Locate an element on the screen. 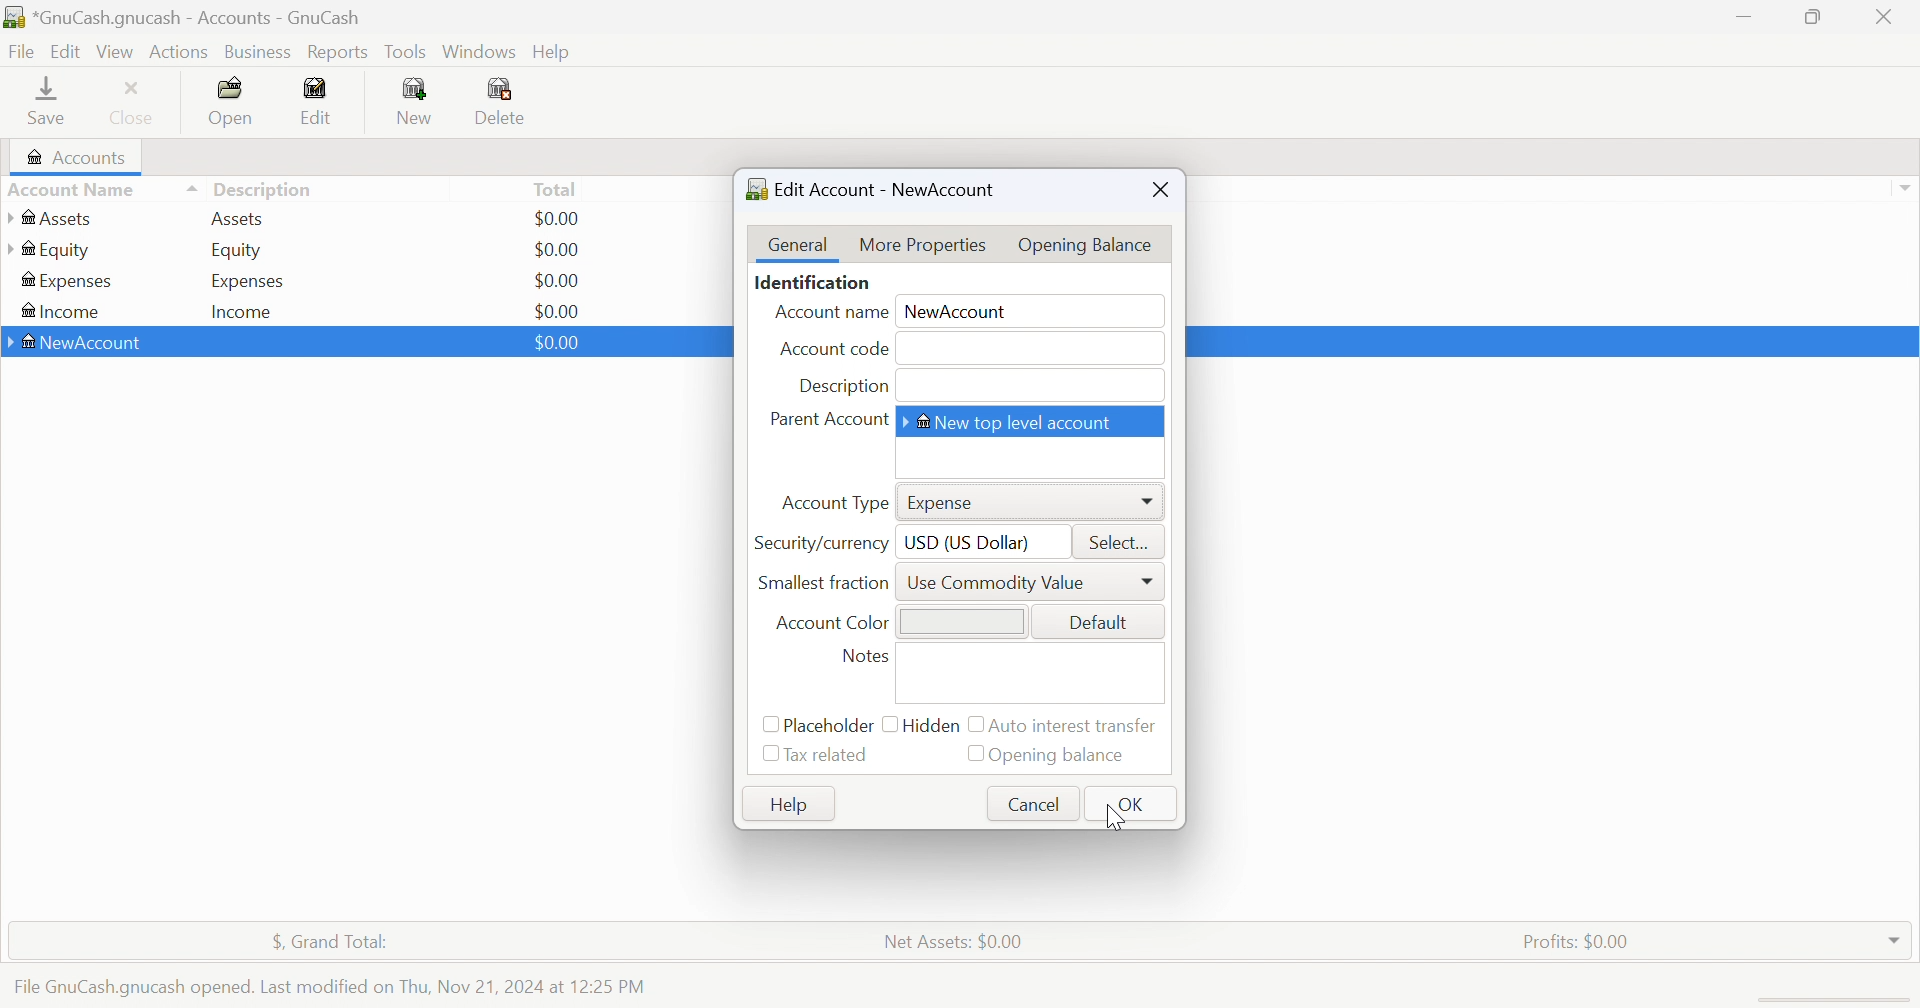 The width and height of the screenshot is (1920, 1008). Drop Down is located at coordinates (1151, 503).